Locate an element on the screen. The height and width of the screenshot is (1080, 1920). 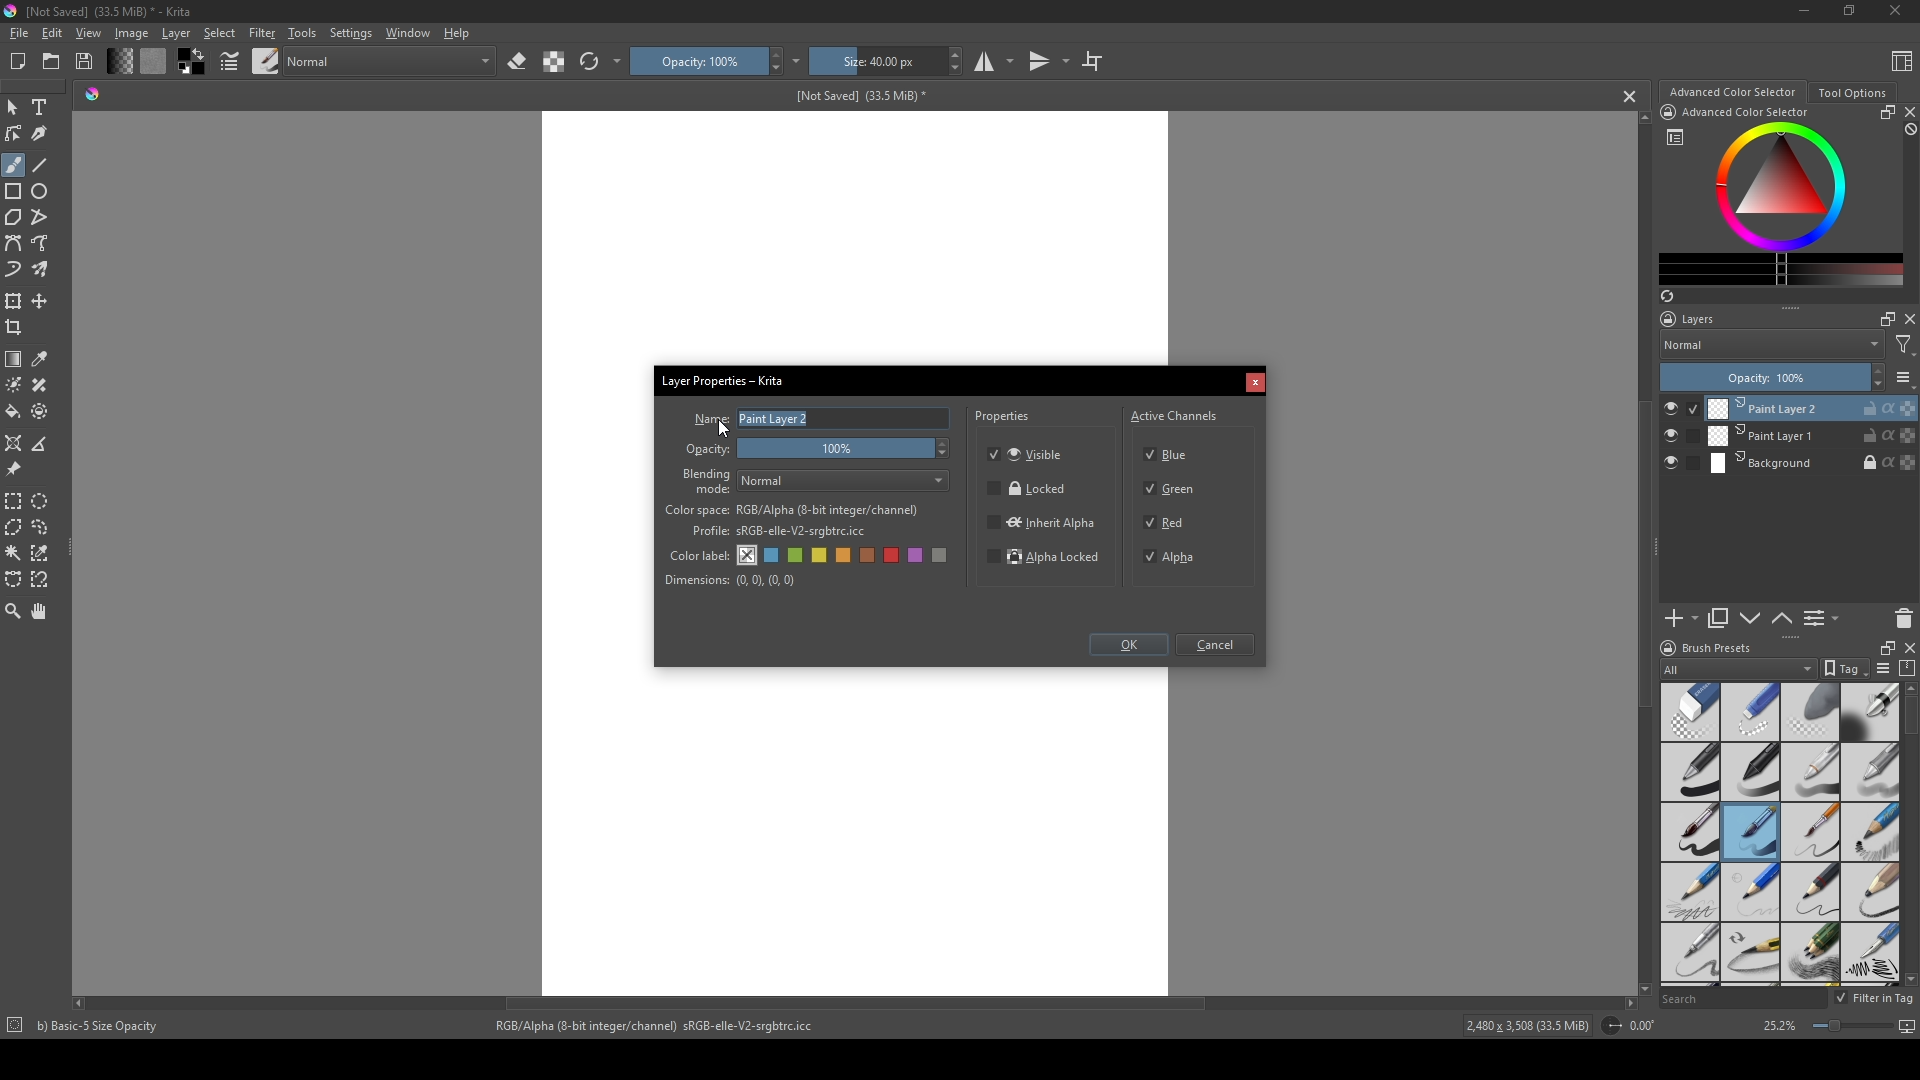
pencil is located at coordinates (1688, 892).